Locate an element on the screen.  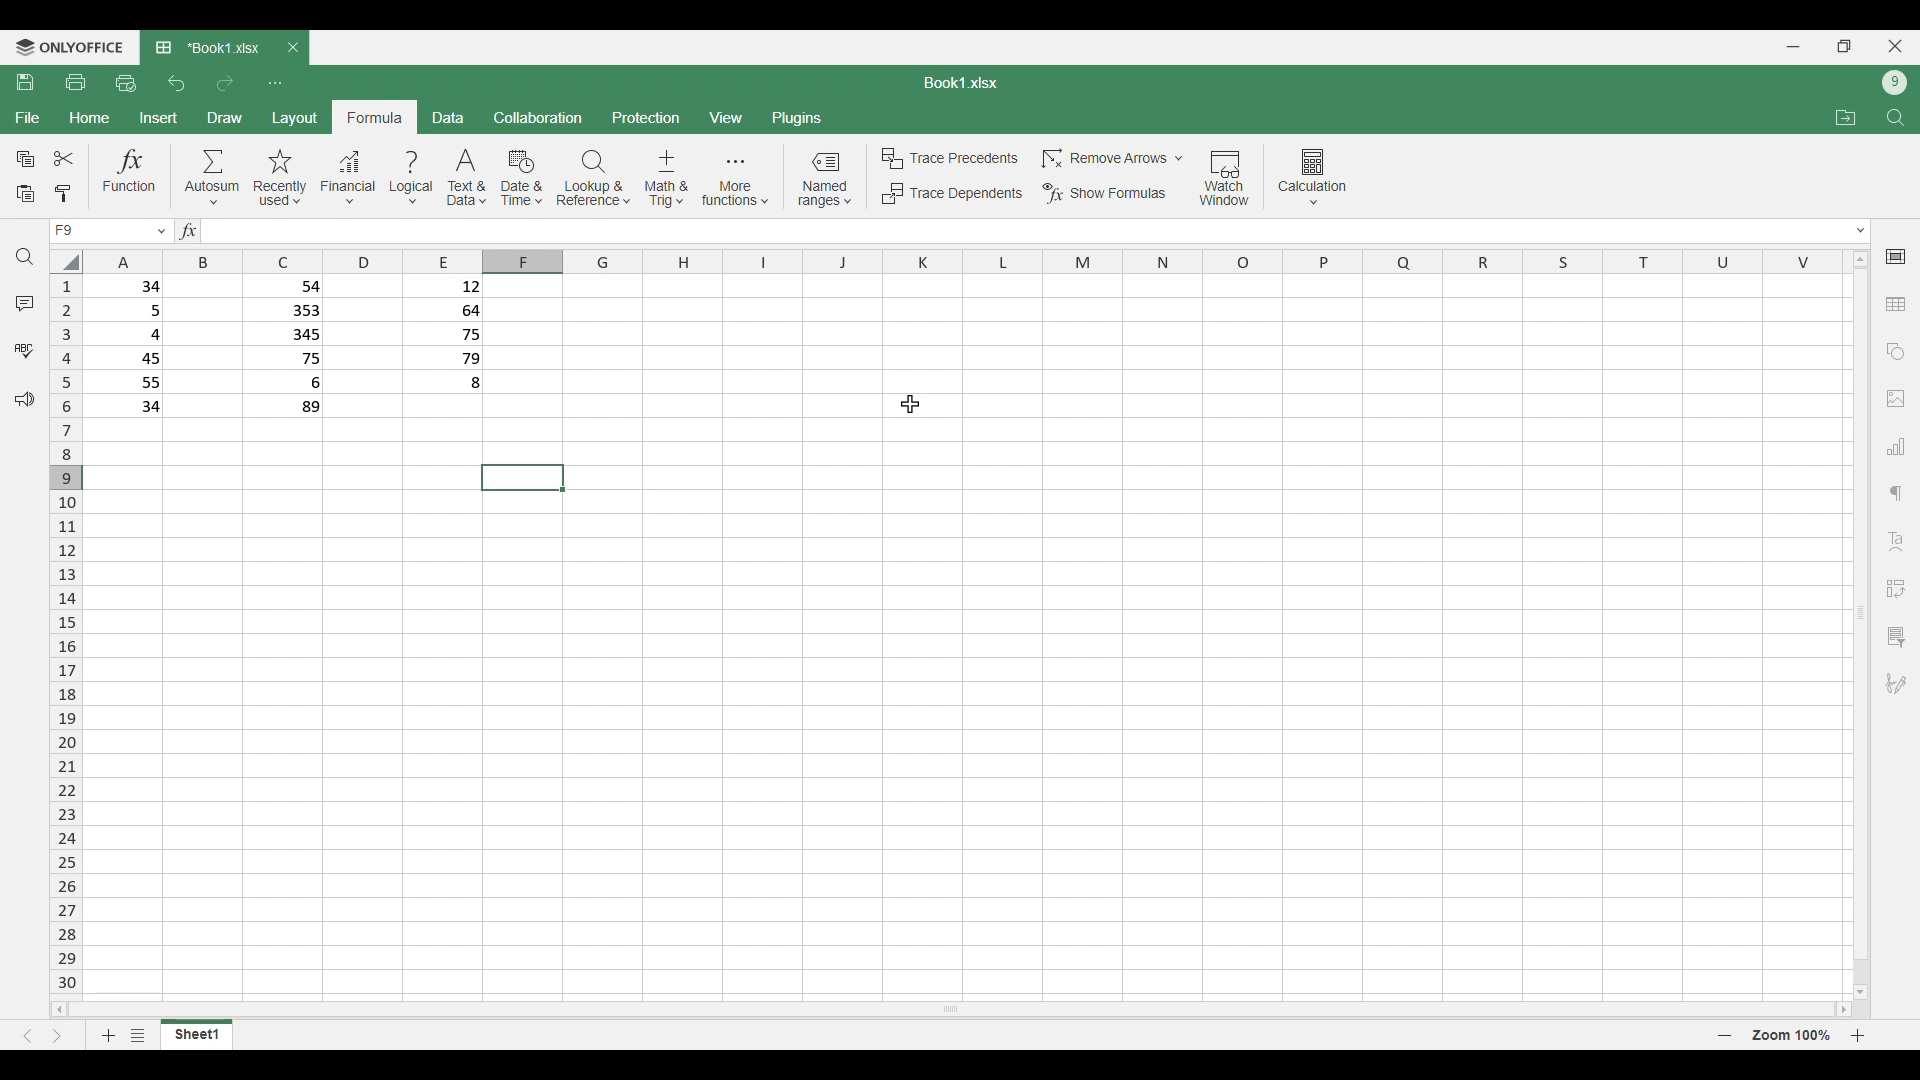
Text art is located at coordinates (1895, 542).